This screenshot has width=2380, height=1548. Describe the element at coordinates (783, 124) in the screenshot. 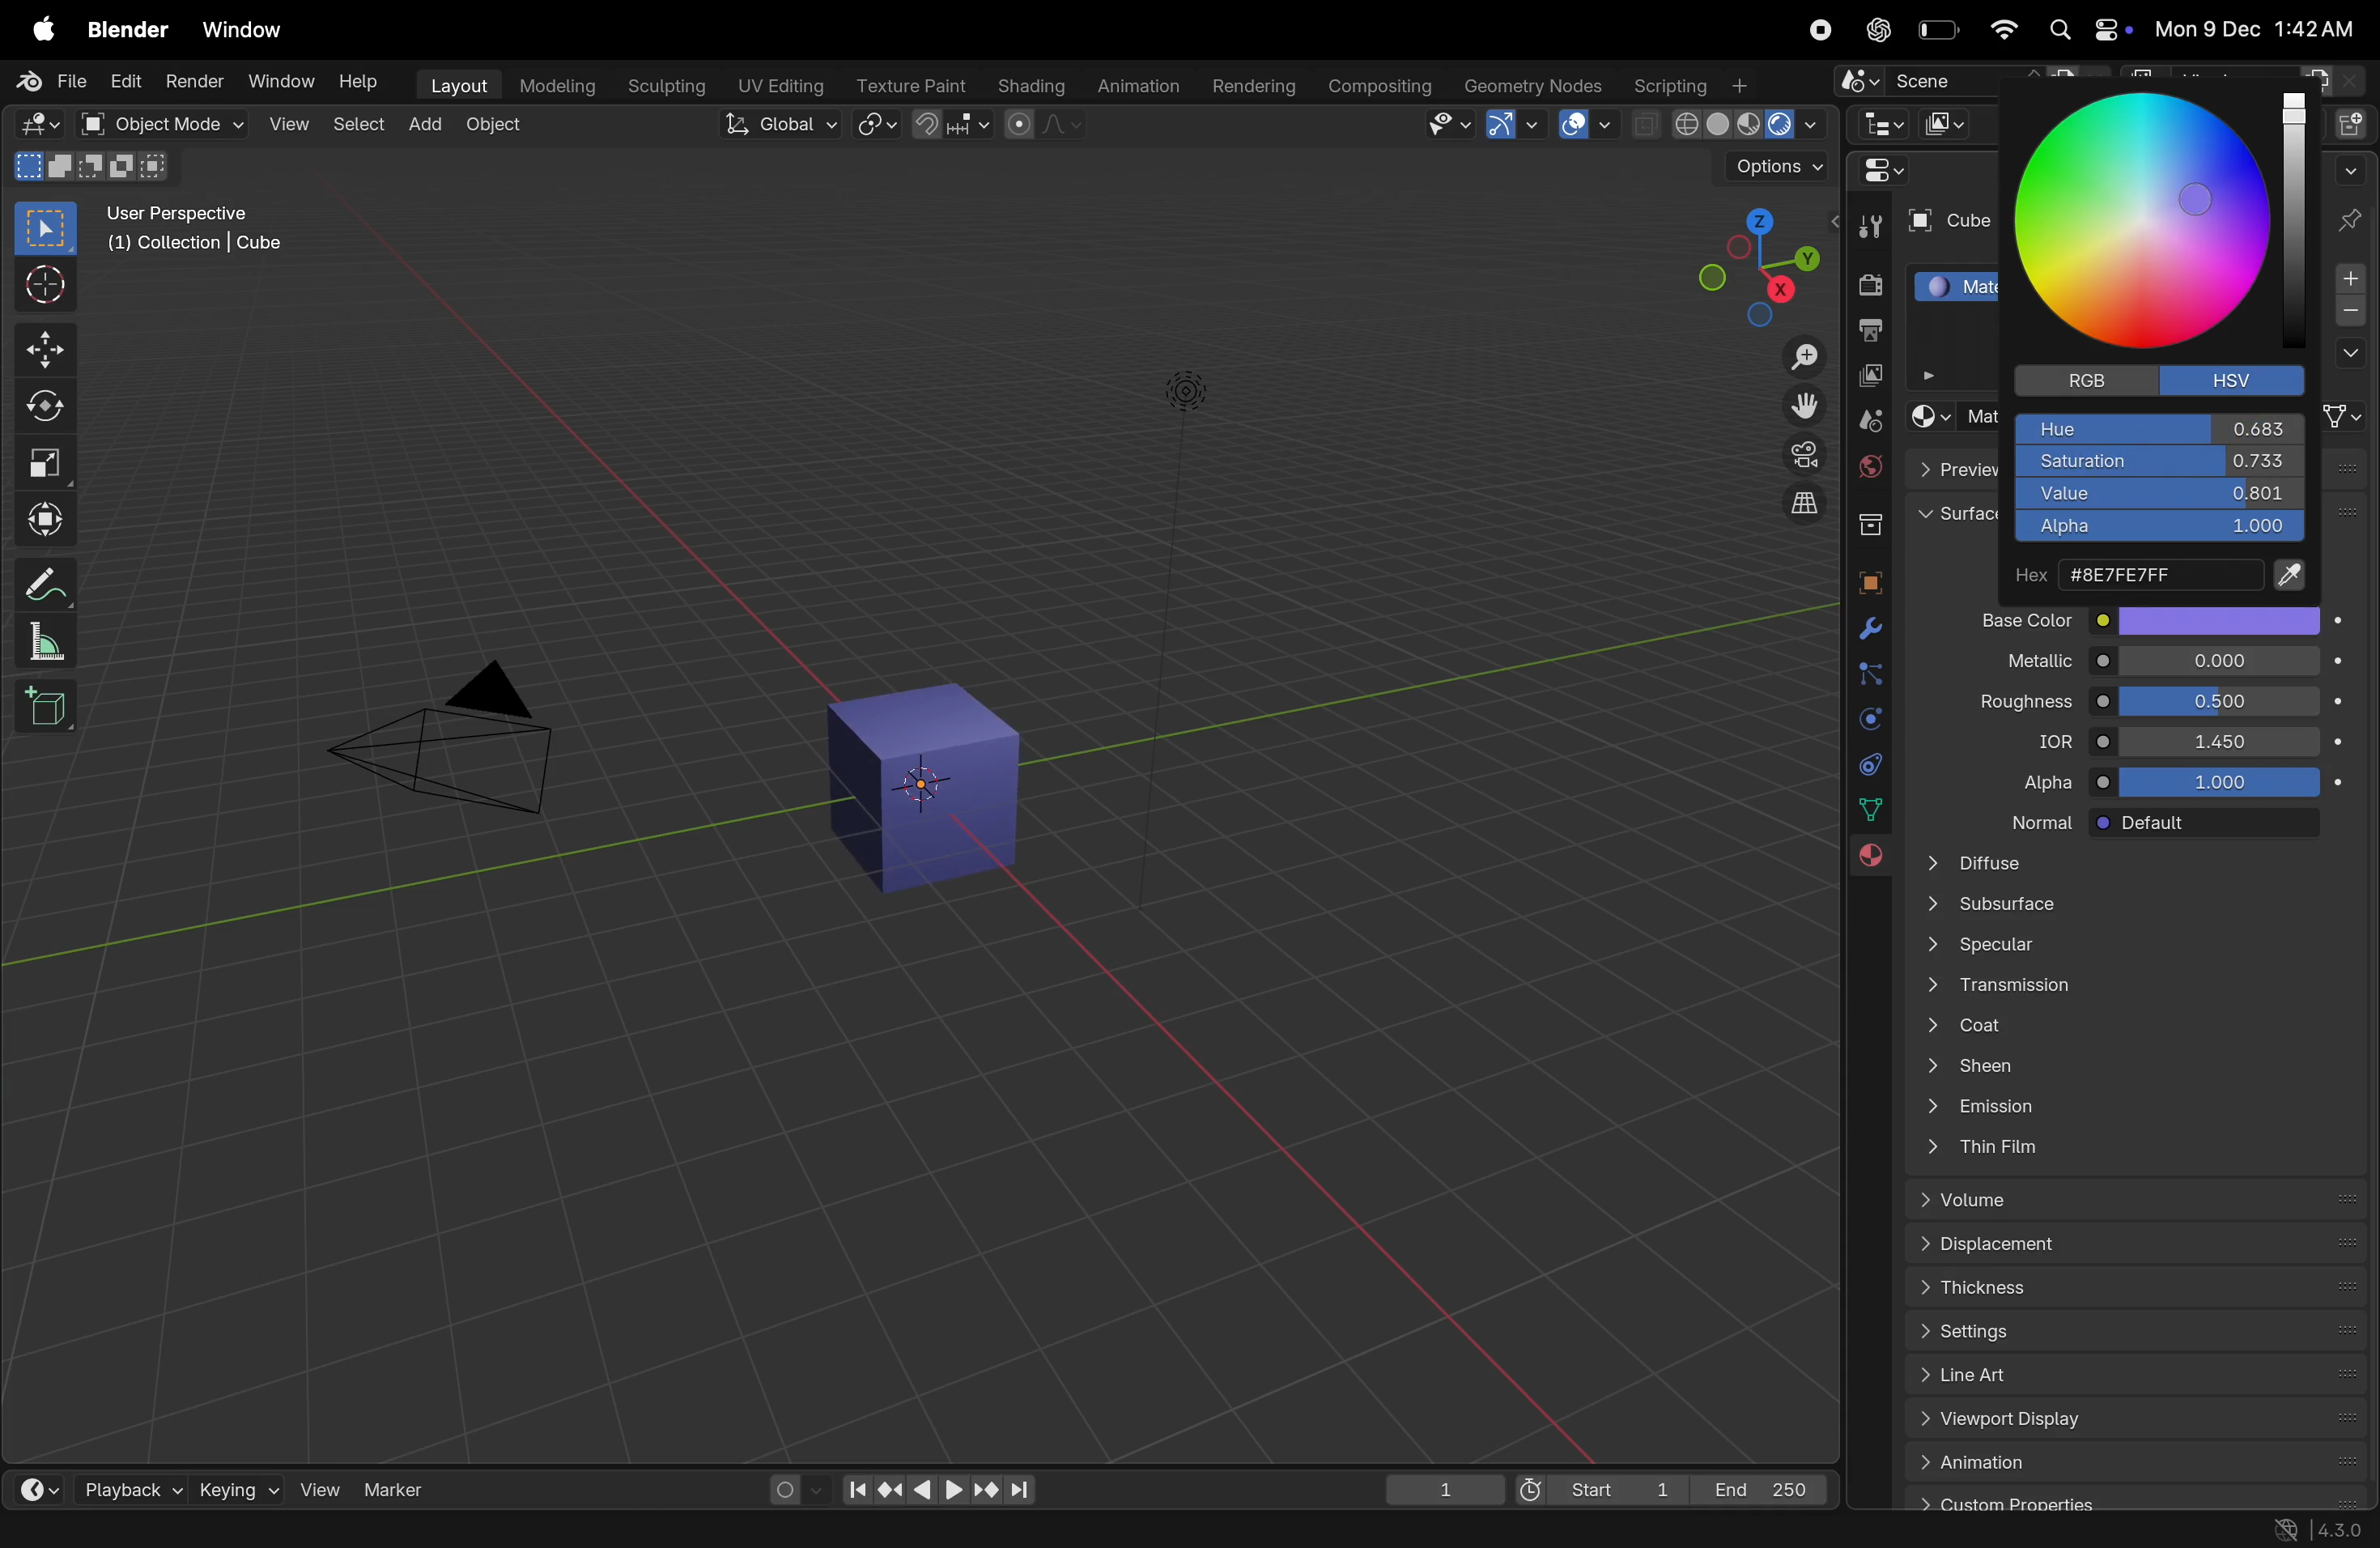

I see `Global` at that location.